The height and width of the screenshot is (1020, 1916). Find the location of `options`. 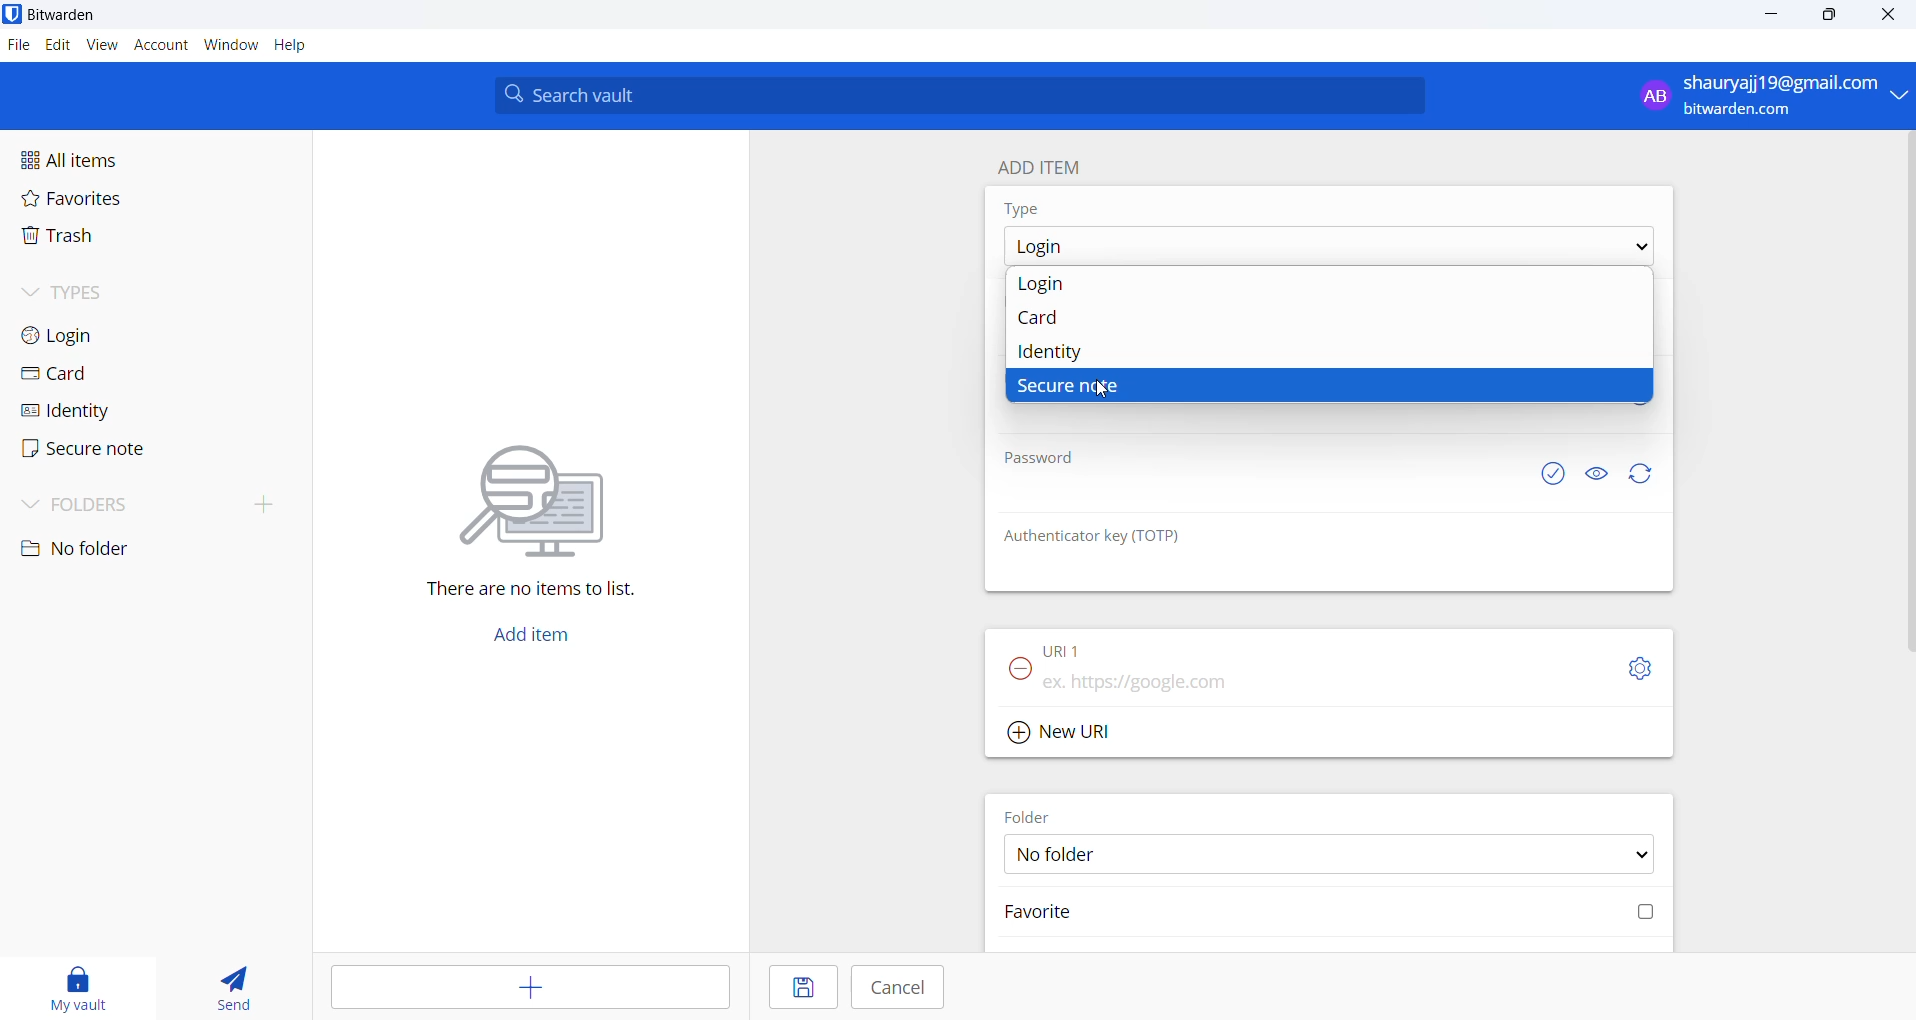

options is located at coordinates (1325, 246).